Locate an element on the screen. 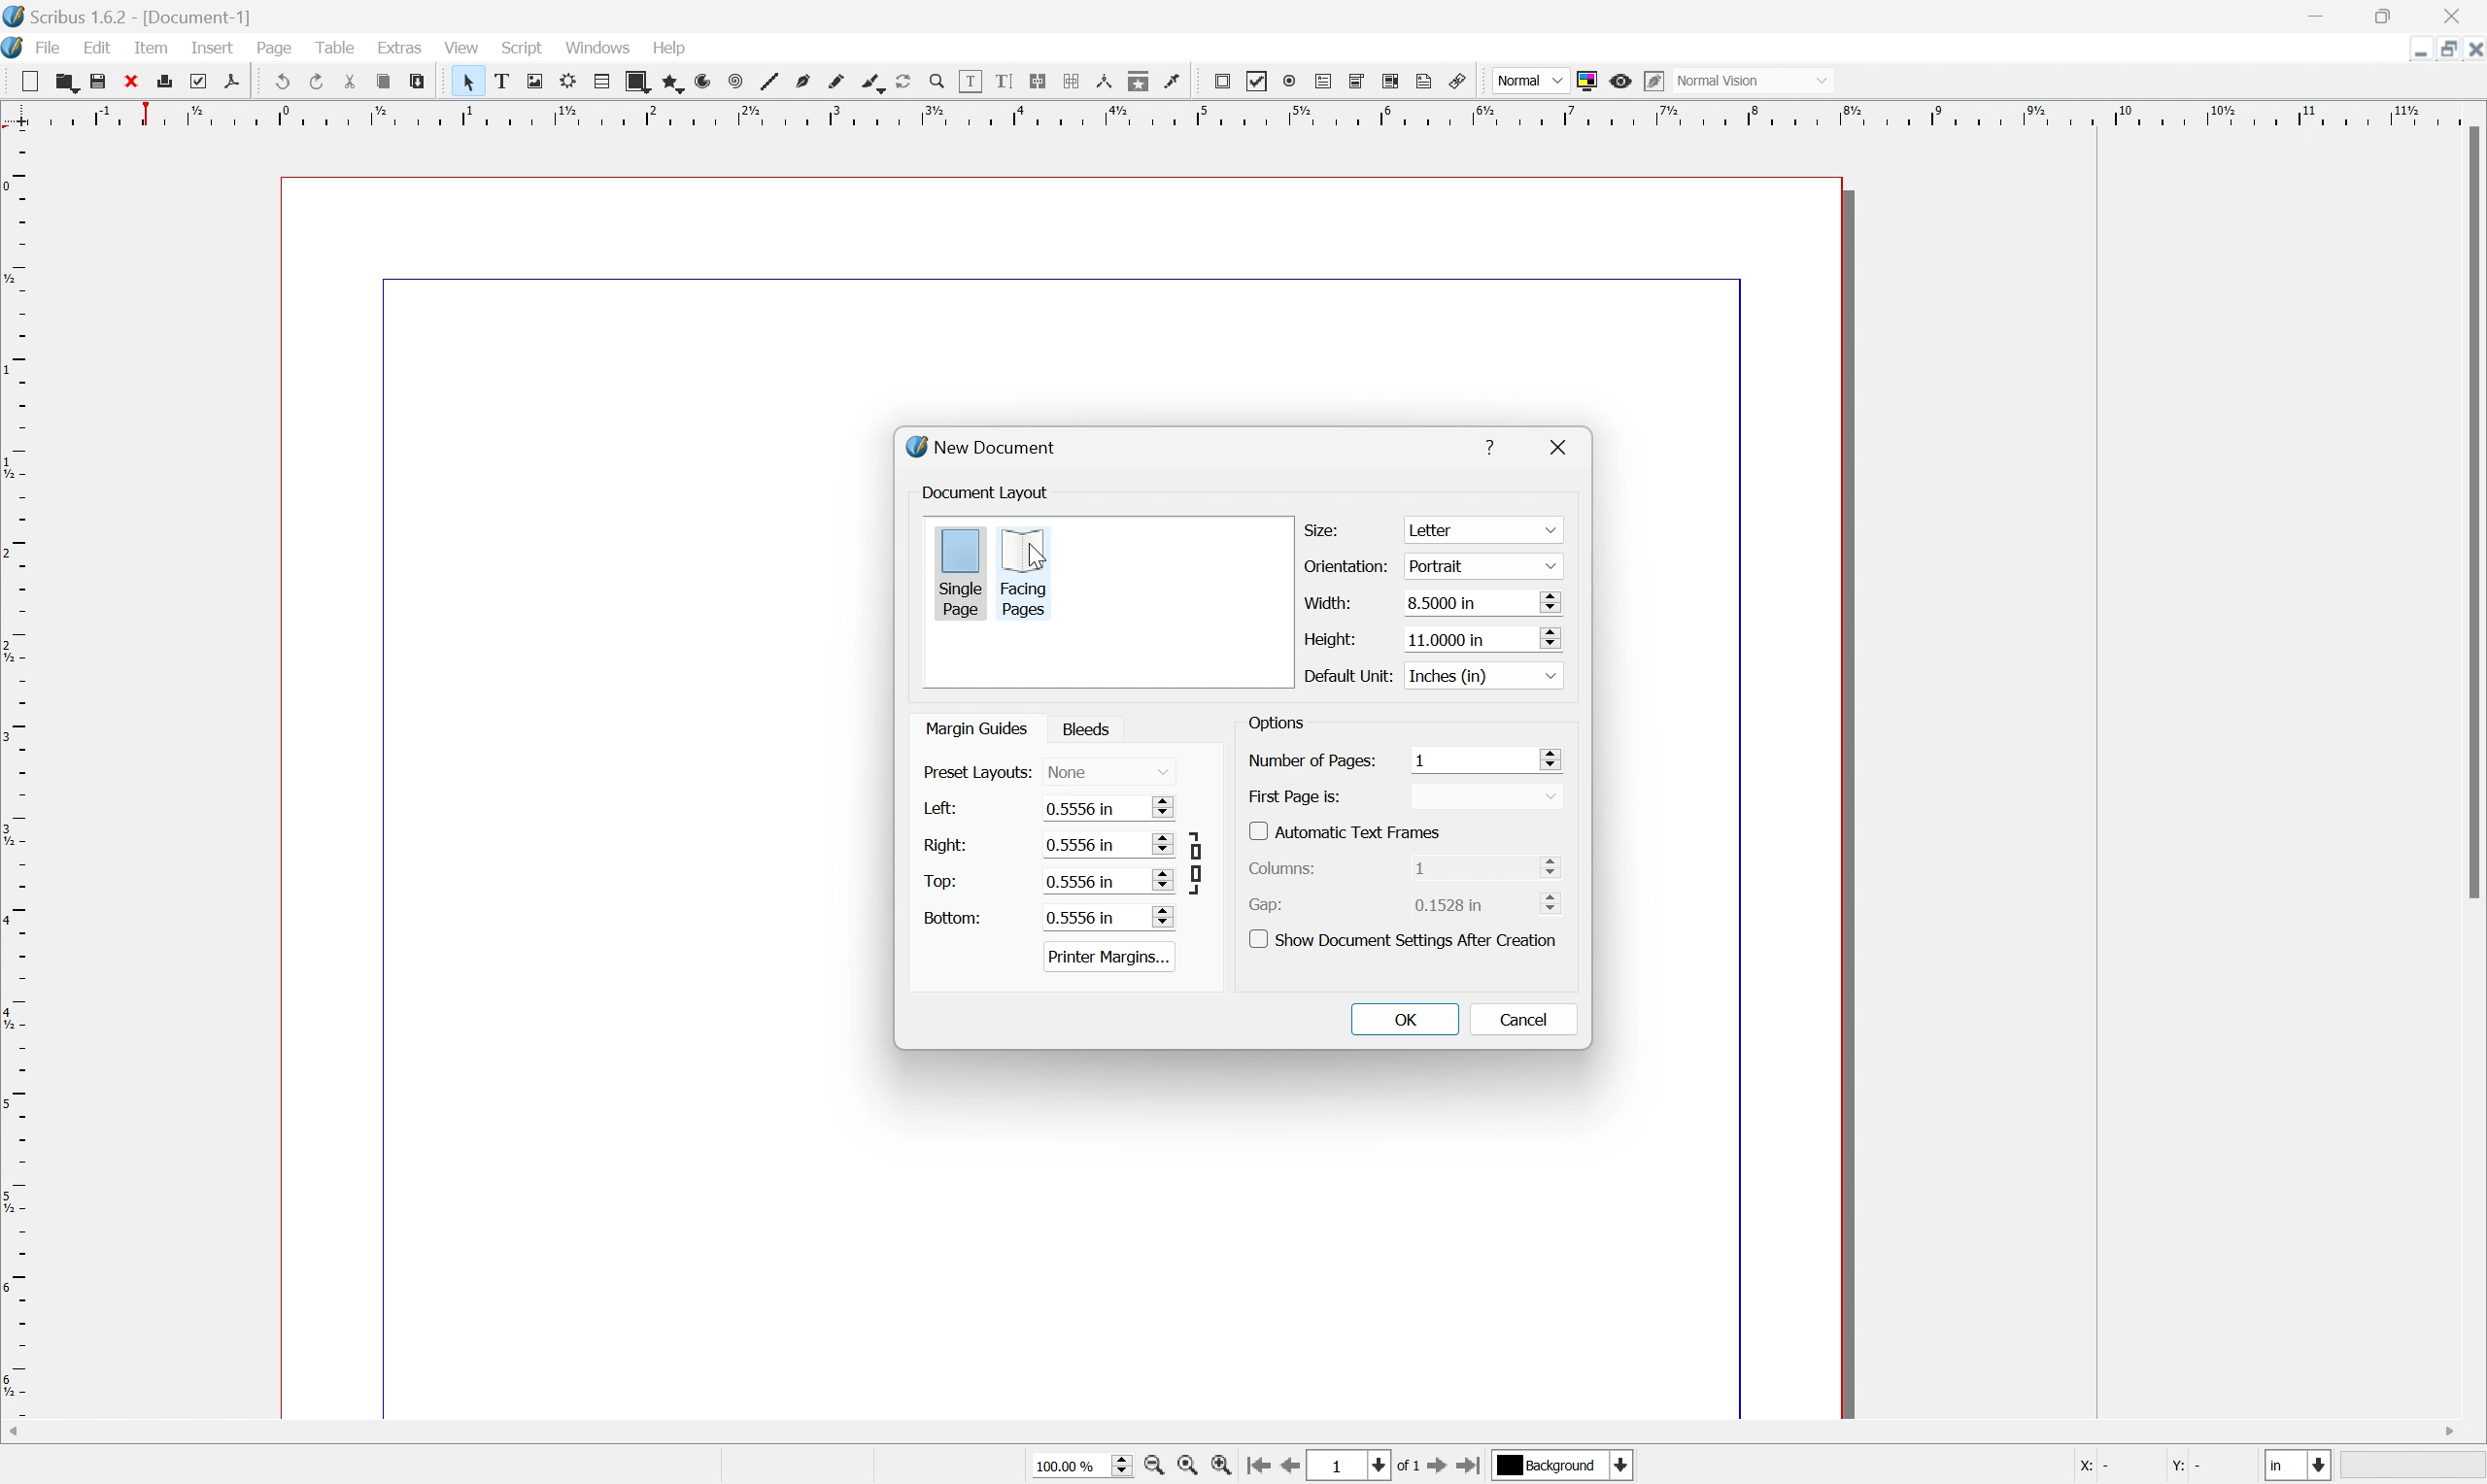 This screenshot has width=2487, height=1484. Ruler is located at coordinates (16, 788).